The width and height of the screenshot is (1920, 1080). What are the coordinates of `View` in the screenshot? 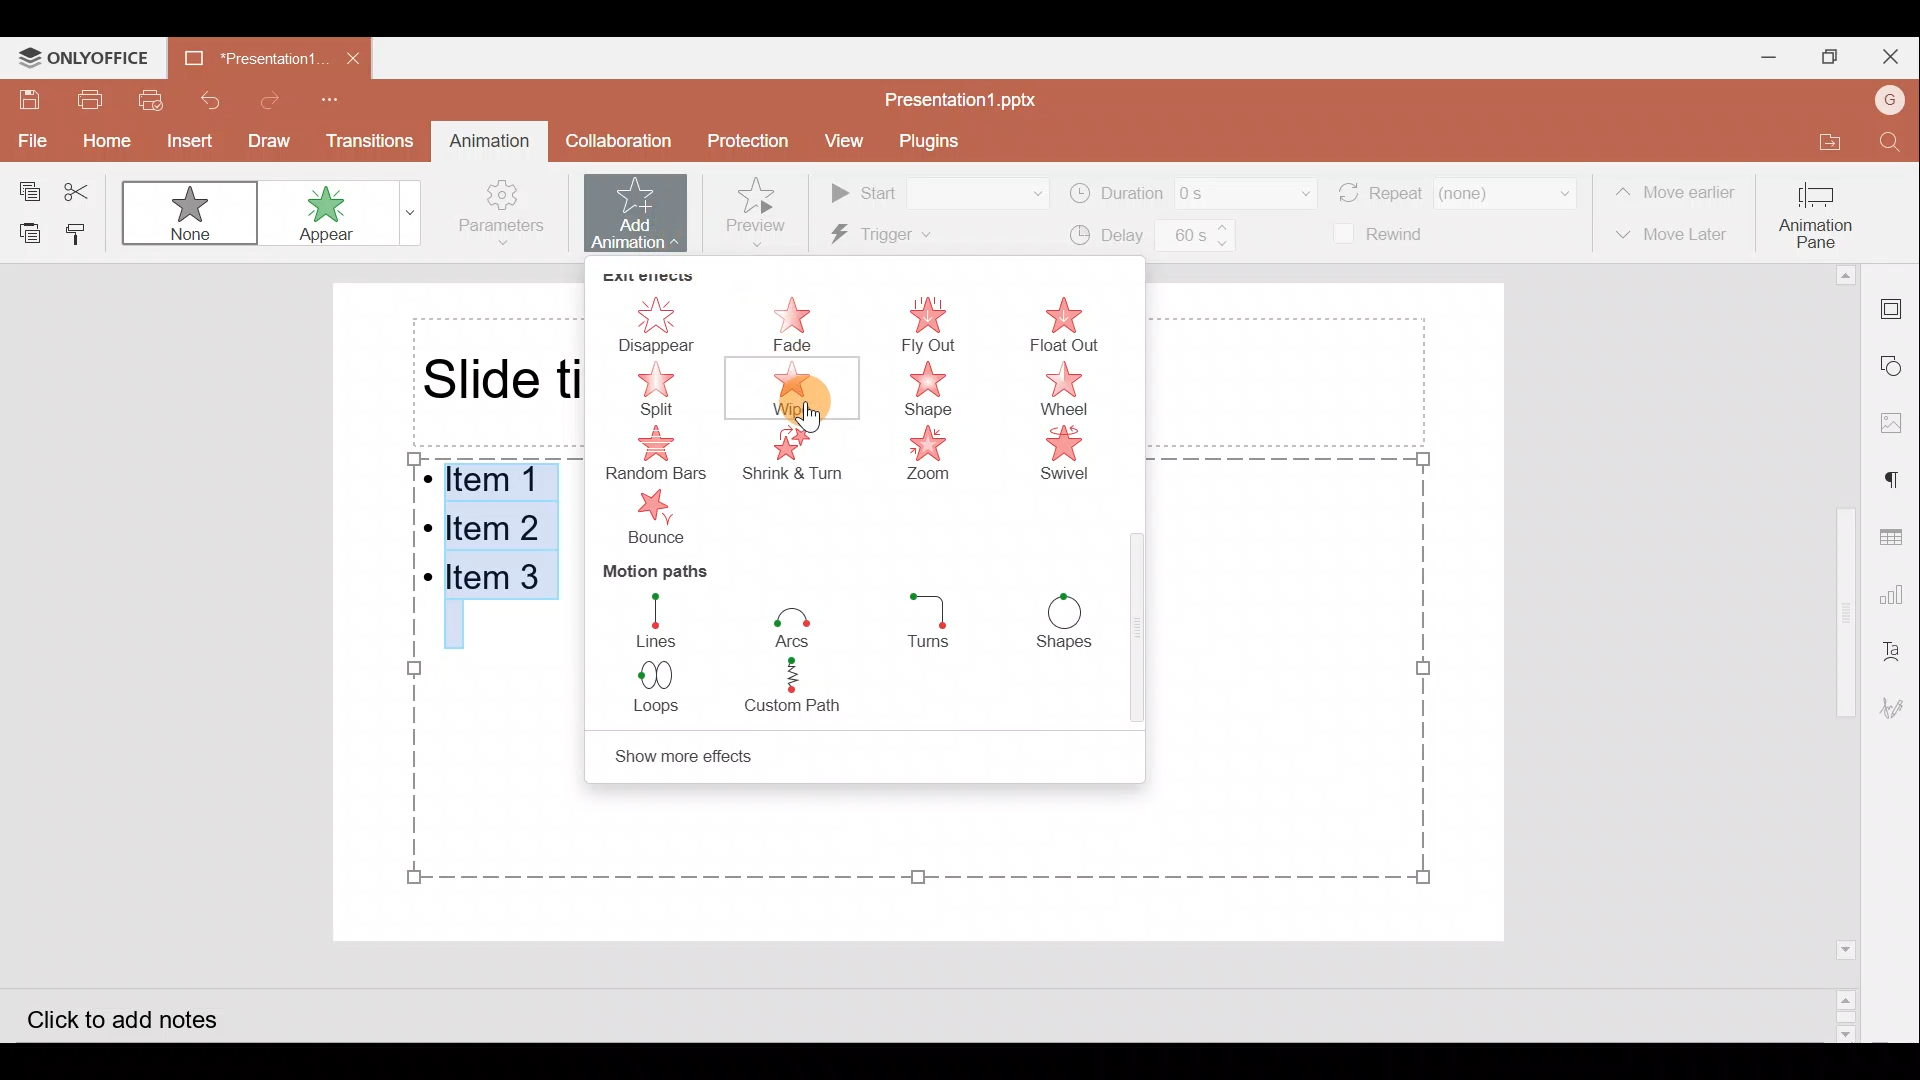 It's located at (846, 140).